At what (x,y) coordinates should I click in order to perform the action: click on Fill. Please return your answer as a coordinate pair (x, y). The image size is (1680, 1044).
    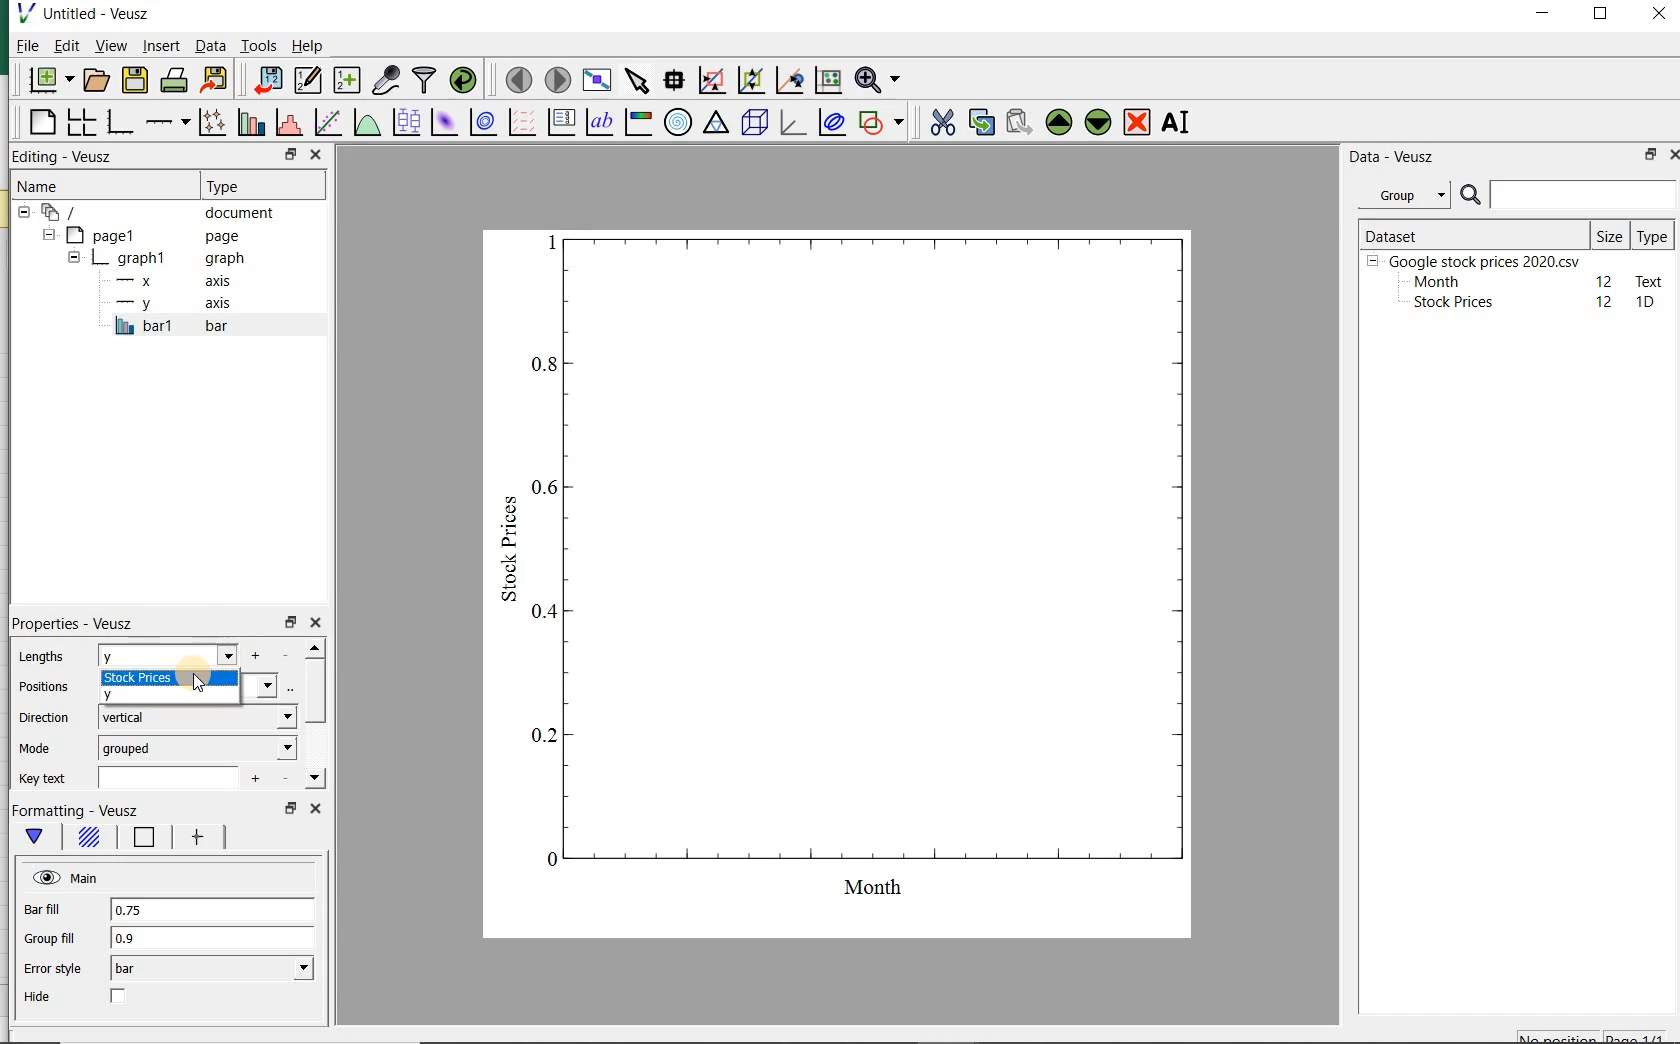
    Looking at the image, I should click on (91, 838).